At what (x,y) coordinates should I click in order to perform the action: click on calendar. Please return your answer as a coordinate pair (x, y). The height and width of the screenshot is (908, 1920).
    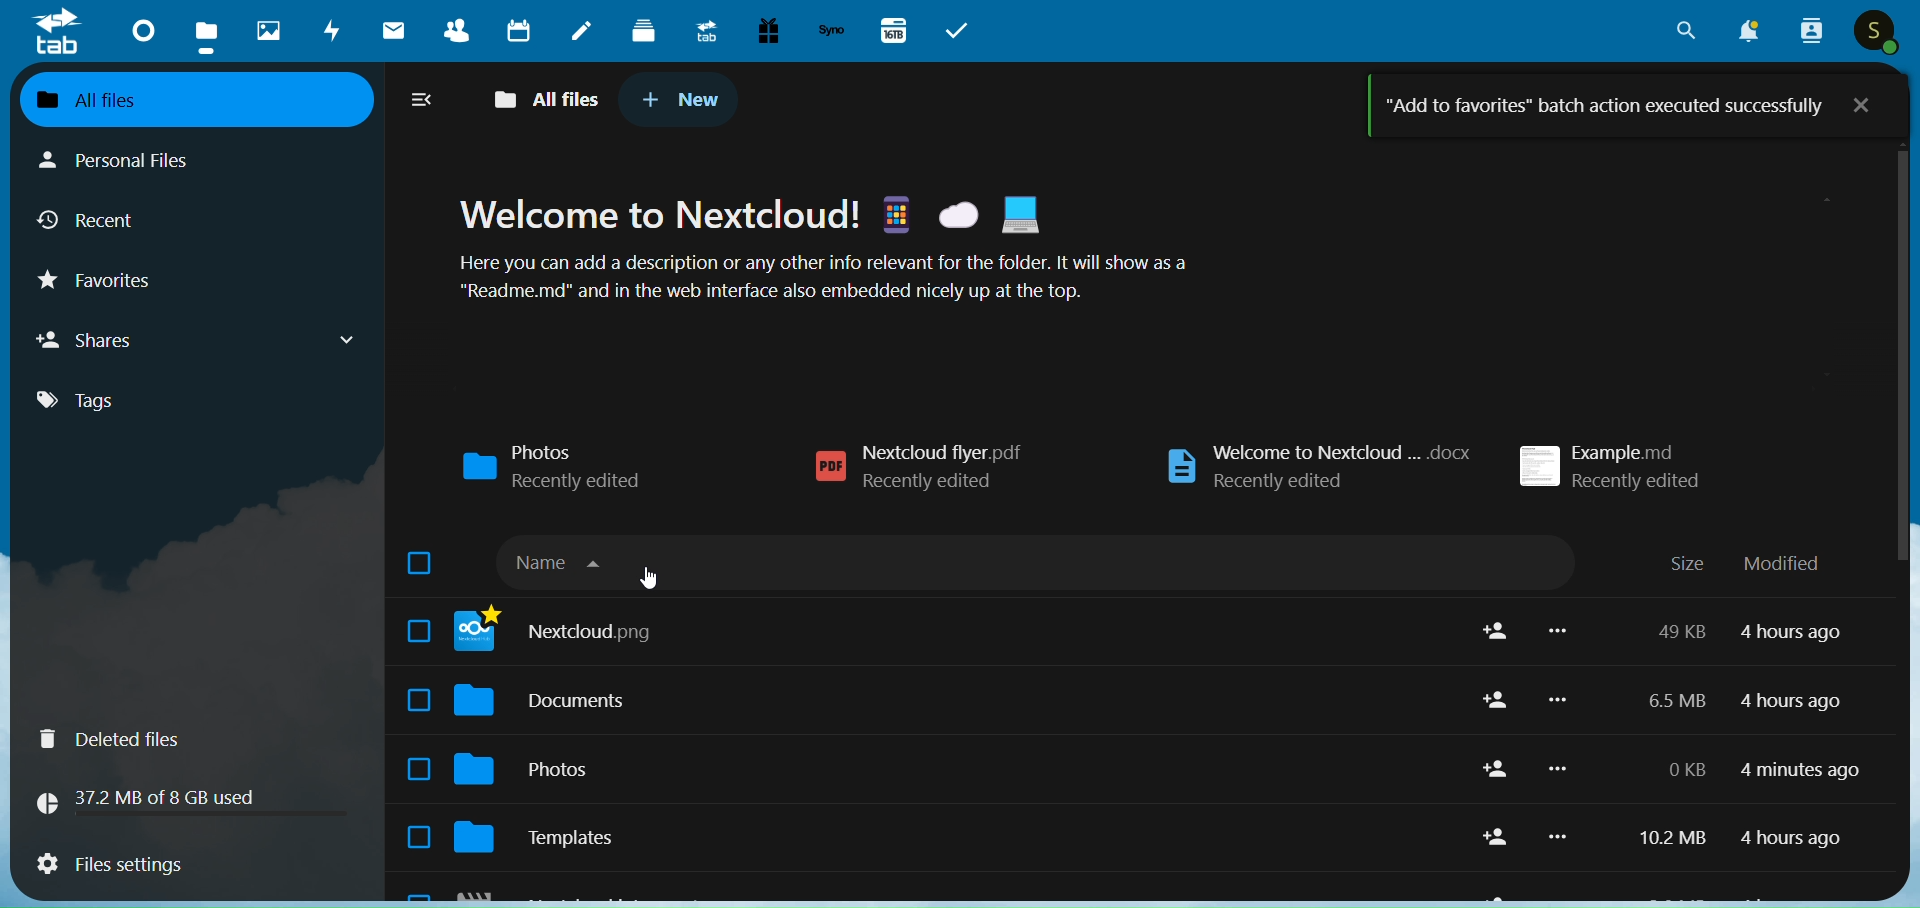
    Looking at the image, I should click on (517, 30).